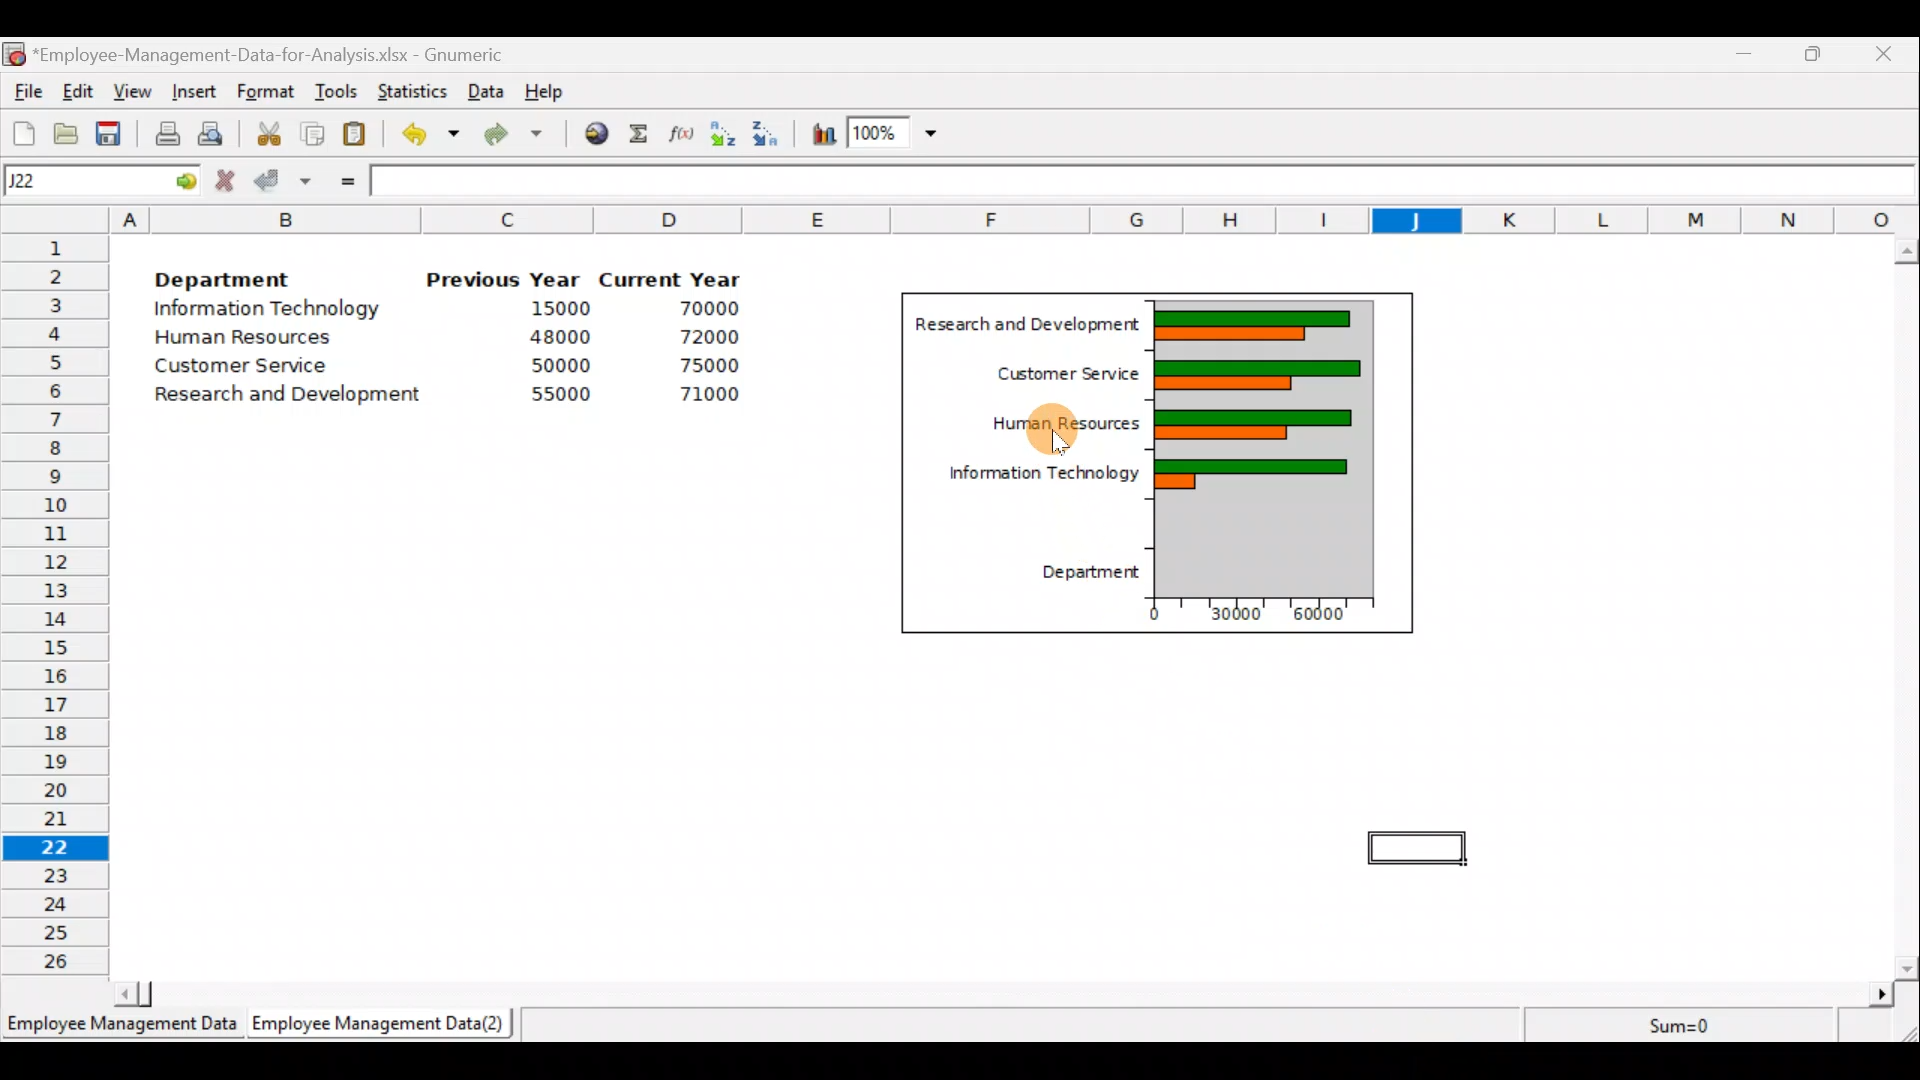  Describe the element at coordinates (692, 368) in the screenshot. I see `75000` at that location.